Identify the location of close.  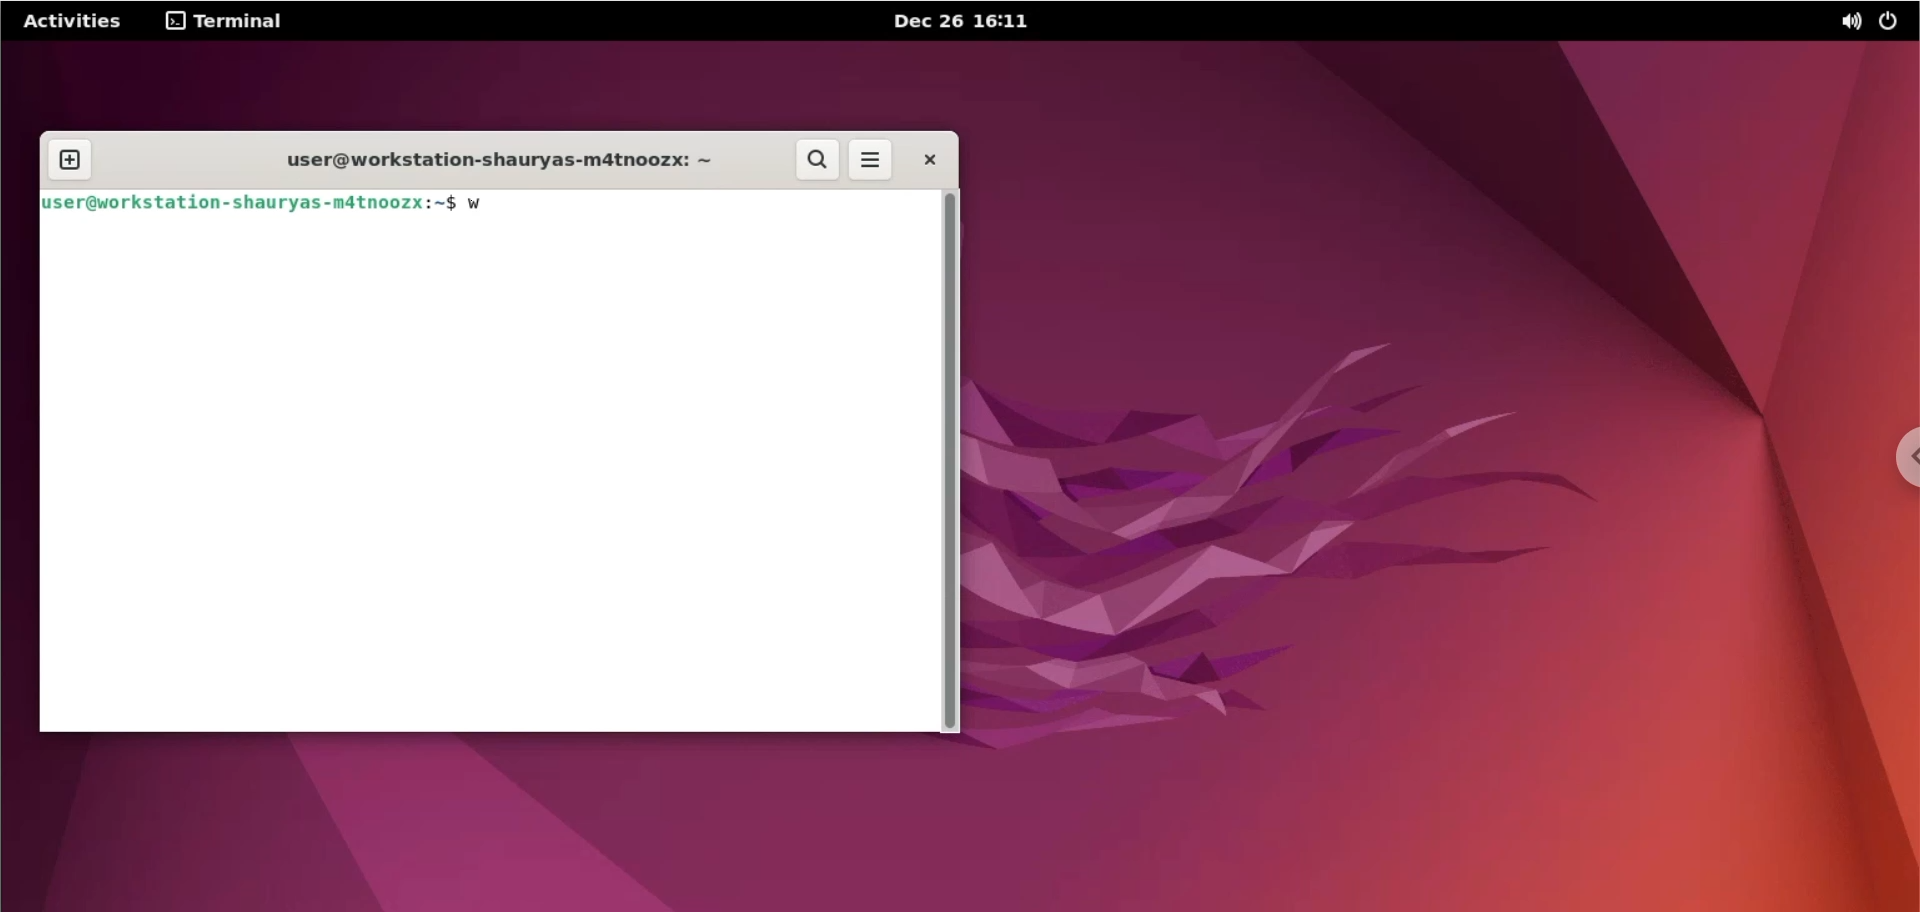
(935, 160).